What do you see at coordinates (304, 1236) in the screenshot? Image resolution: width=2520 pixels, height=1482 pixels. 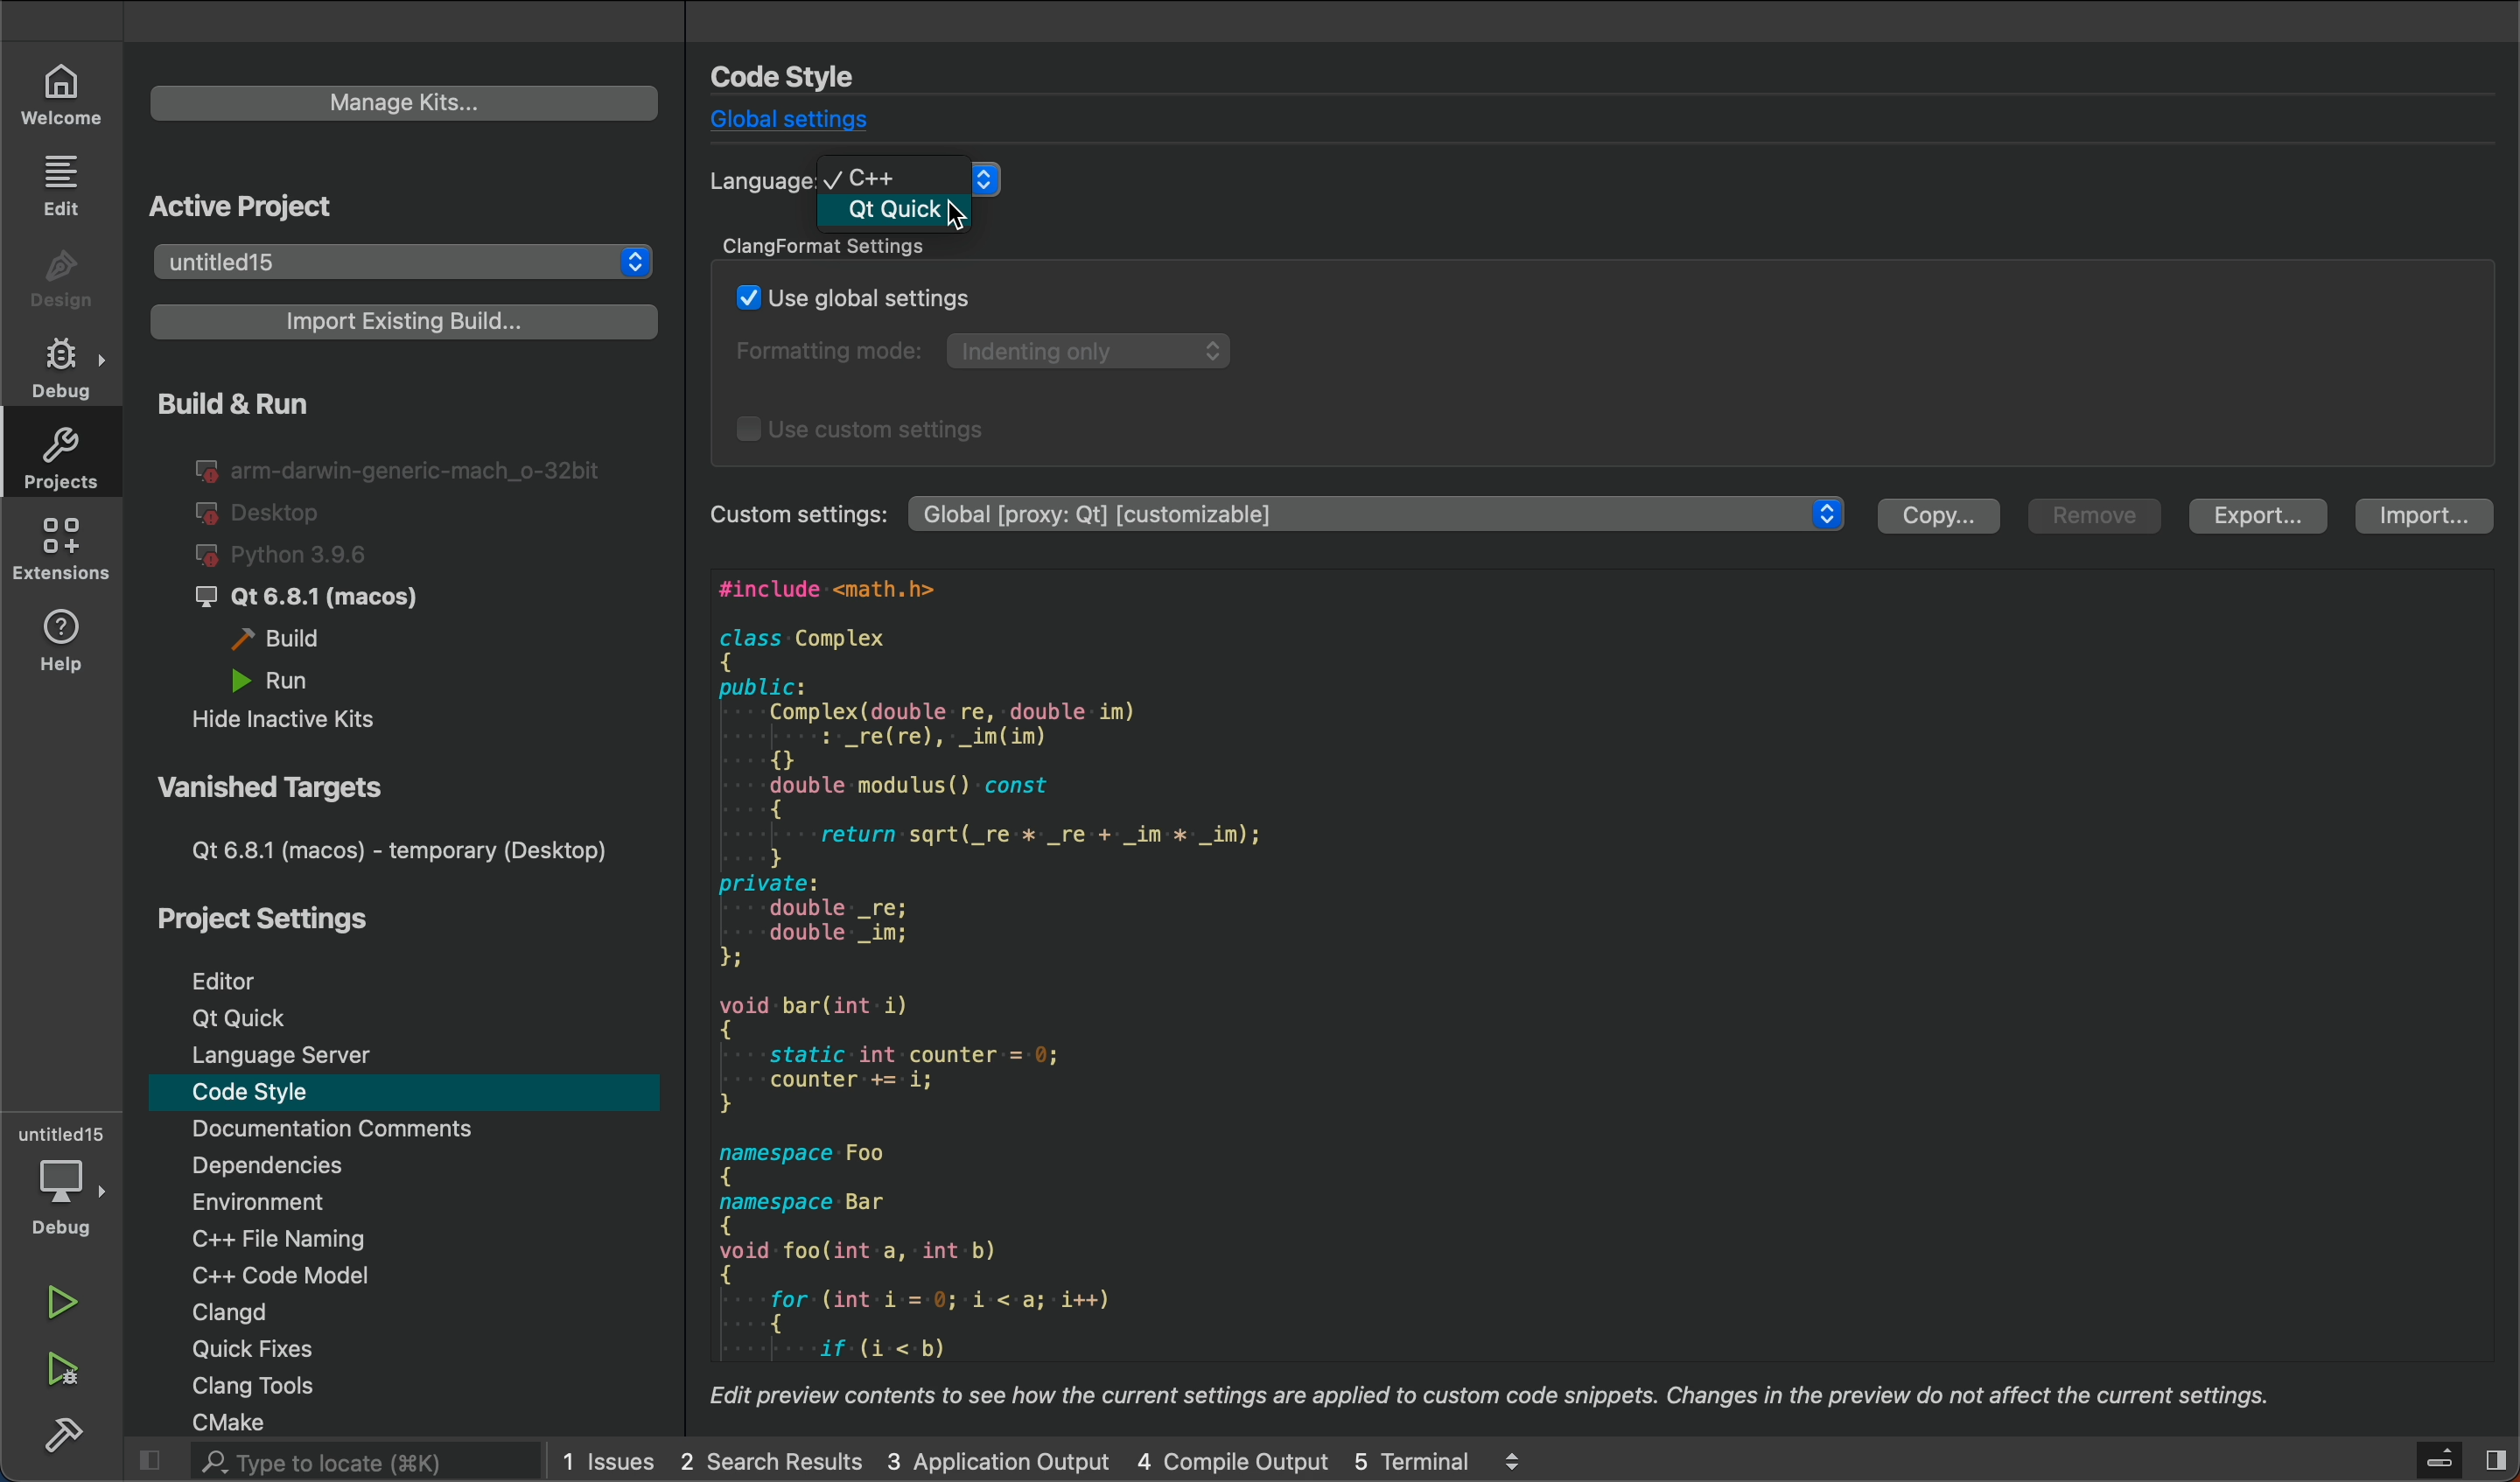 I see `file naming` at bounding box center [304, 1236].